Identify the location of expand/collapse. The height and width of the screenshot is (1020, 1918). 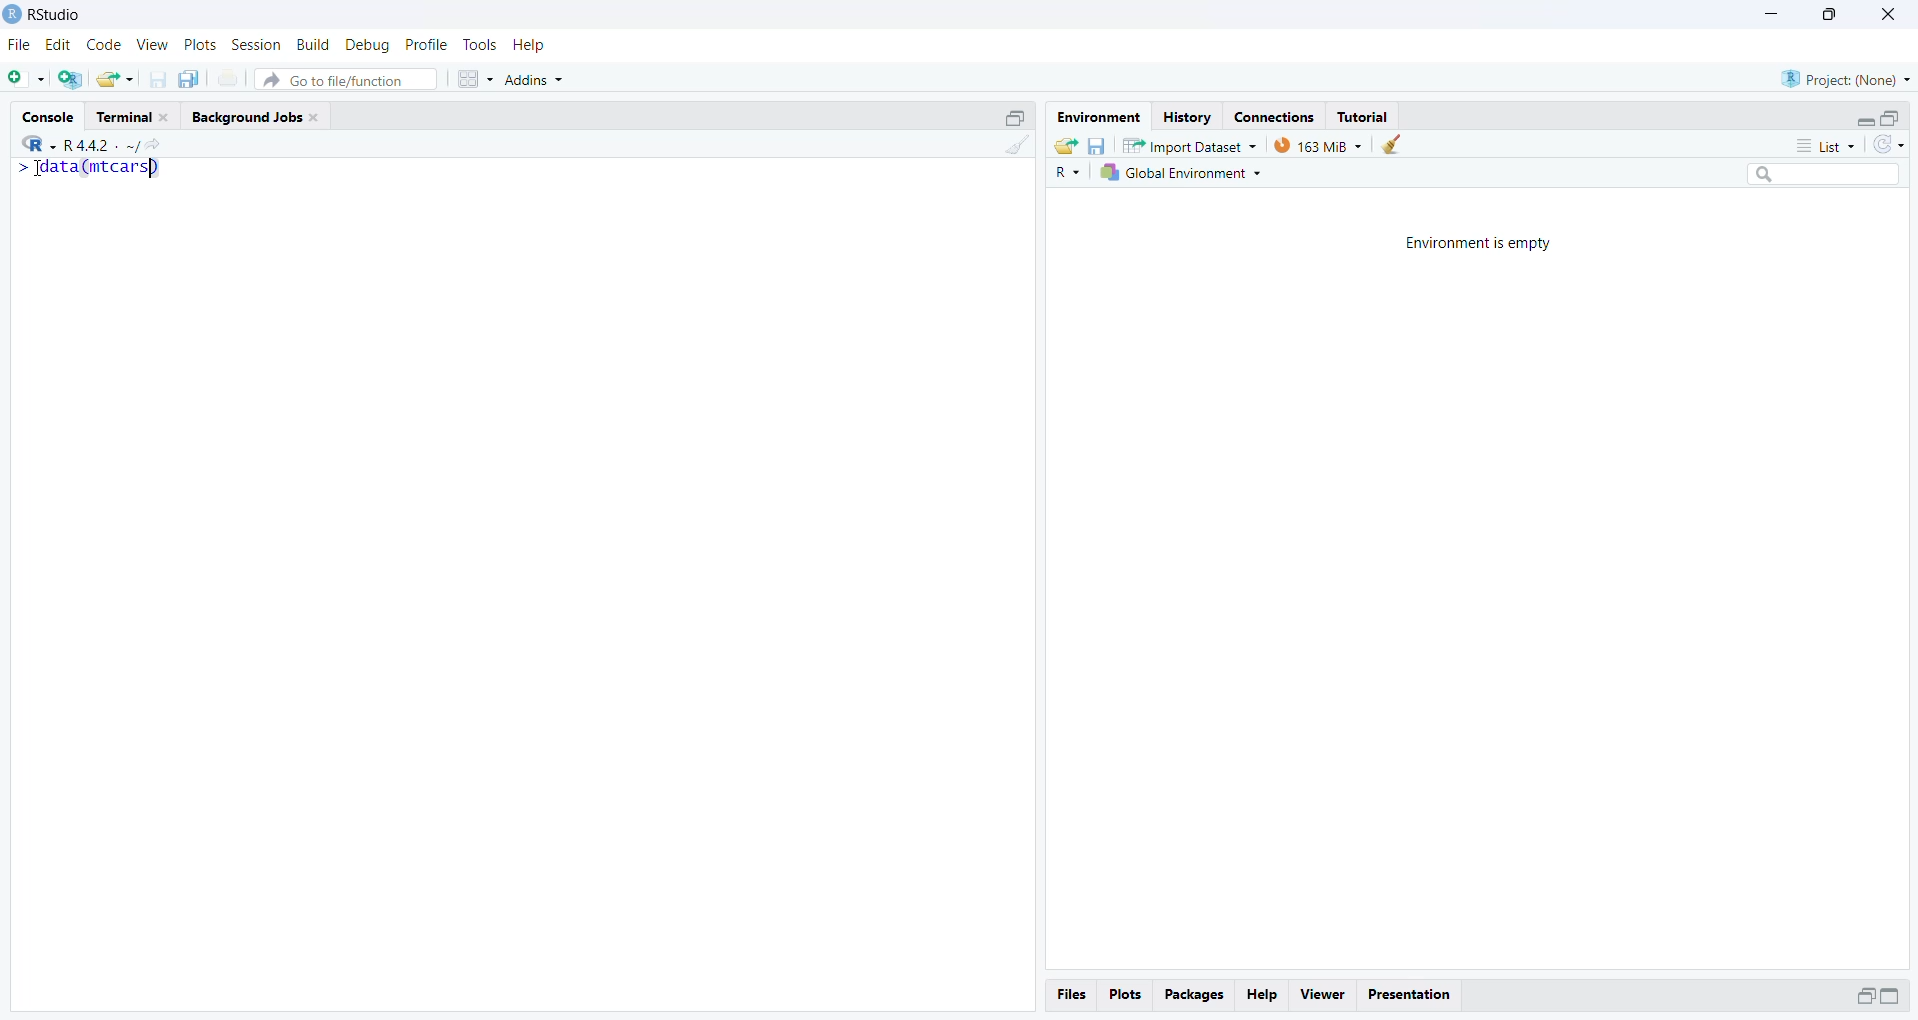
(1891, 995).